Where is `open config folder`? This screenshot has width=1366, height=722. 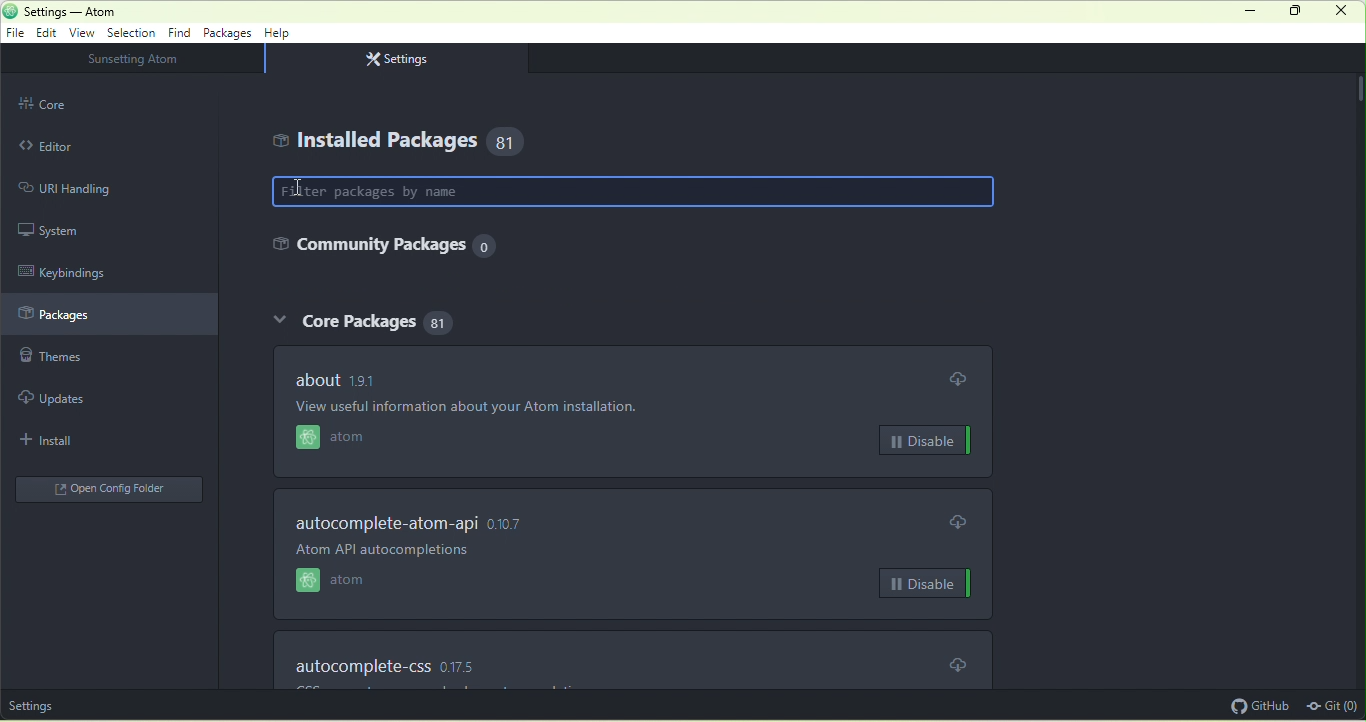 open config folder is located at coordinates (112, 488).